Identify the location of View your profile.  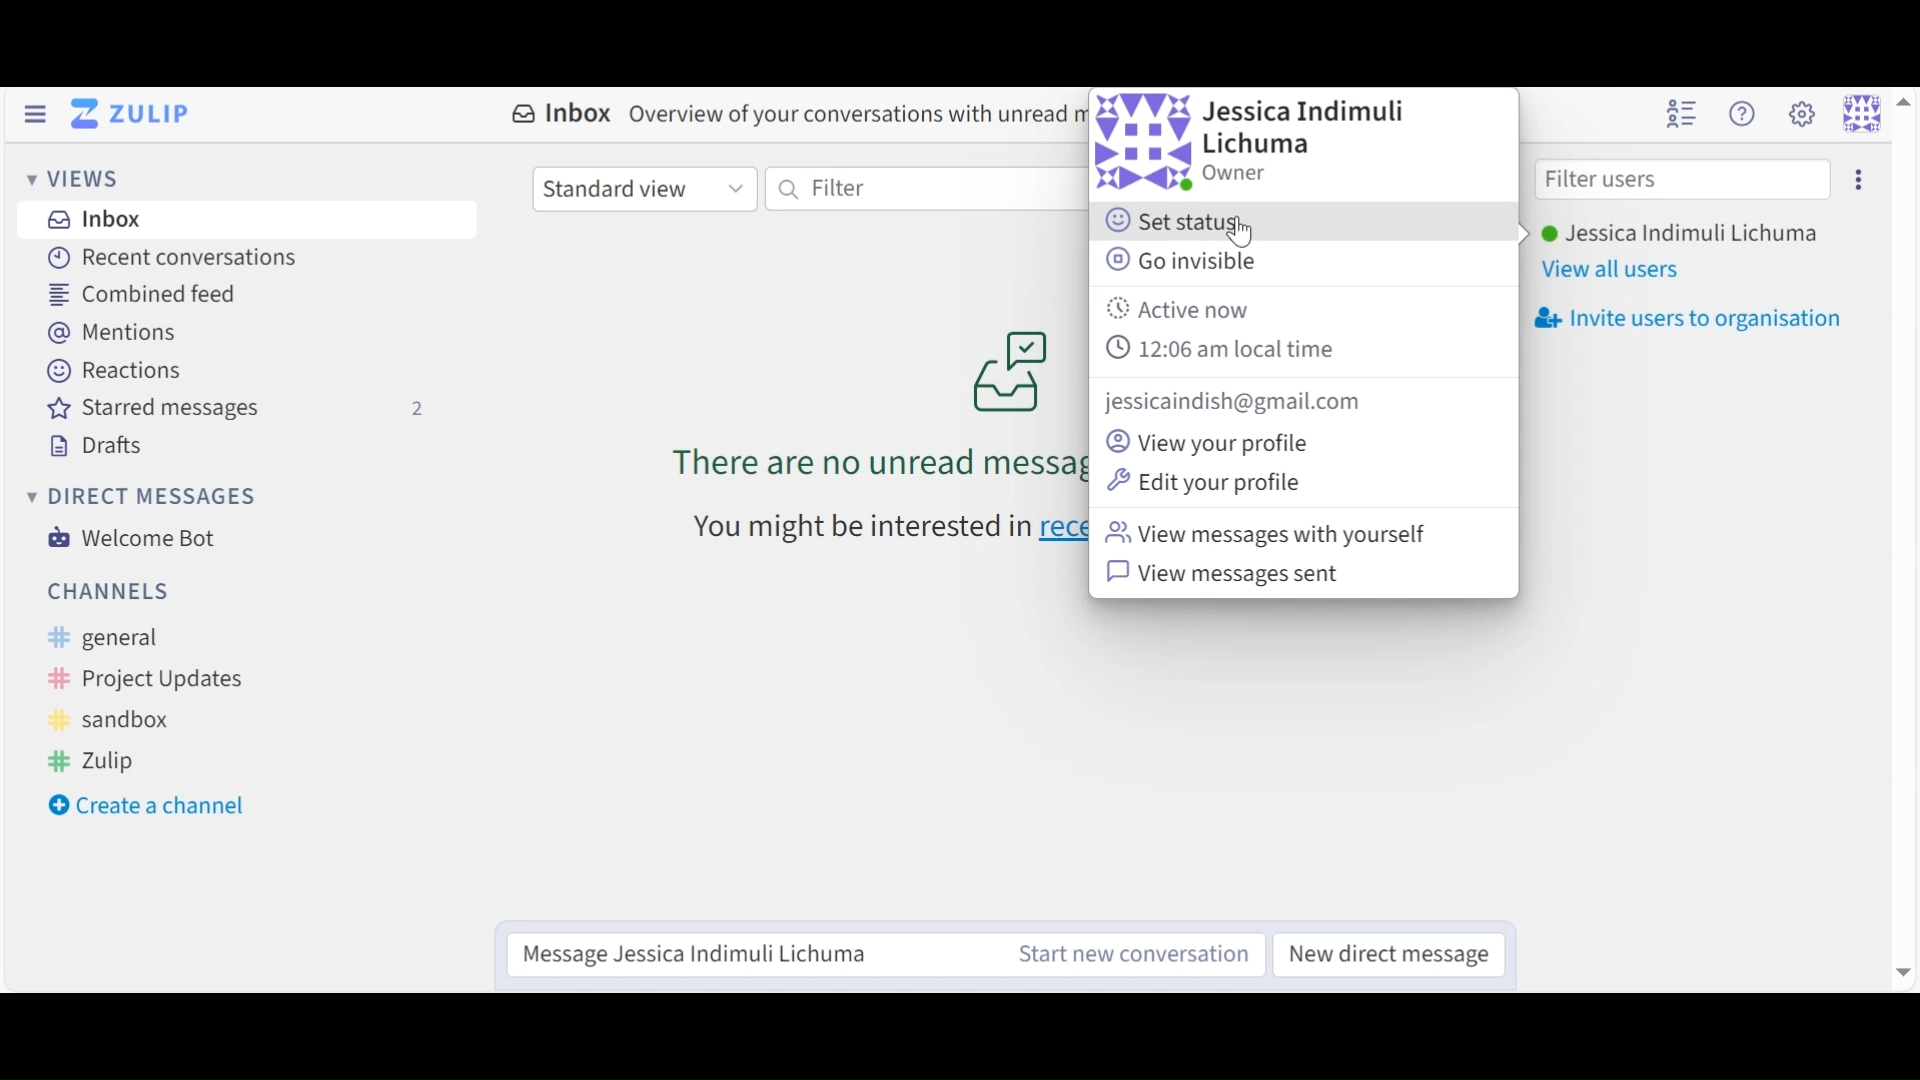
(1213, 442).